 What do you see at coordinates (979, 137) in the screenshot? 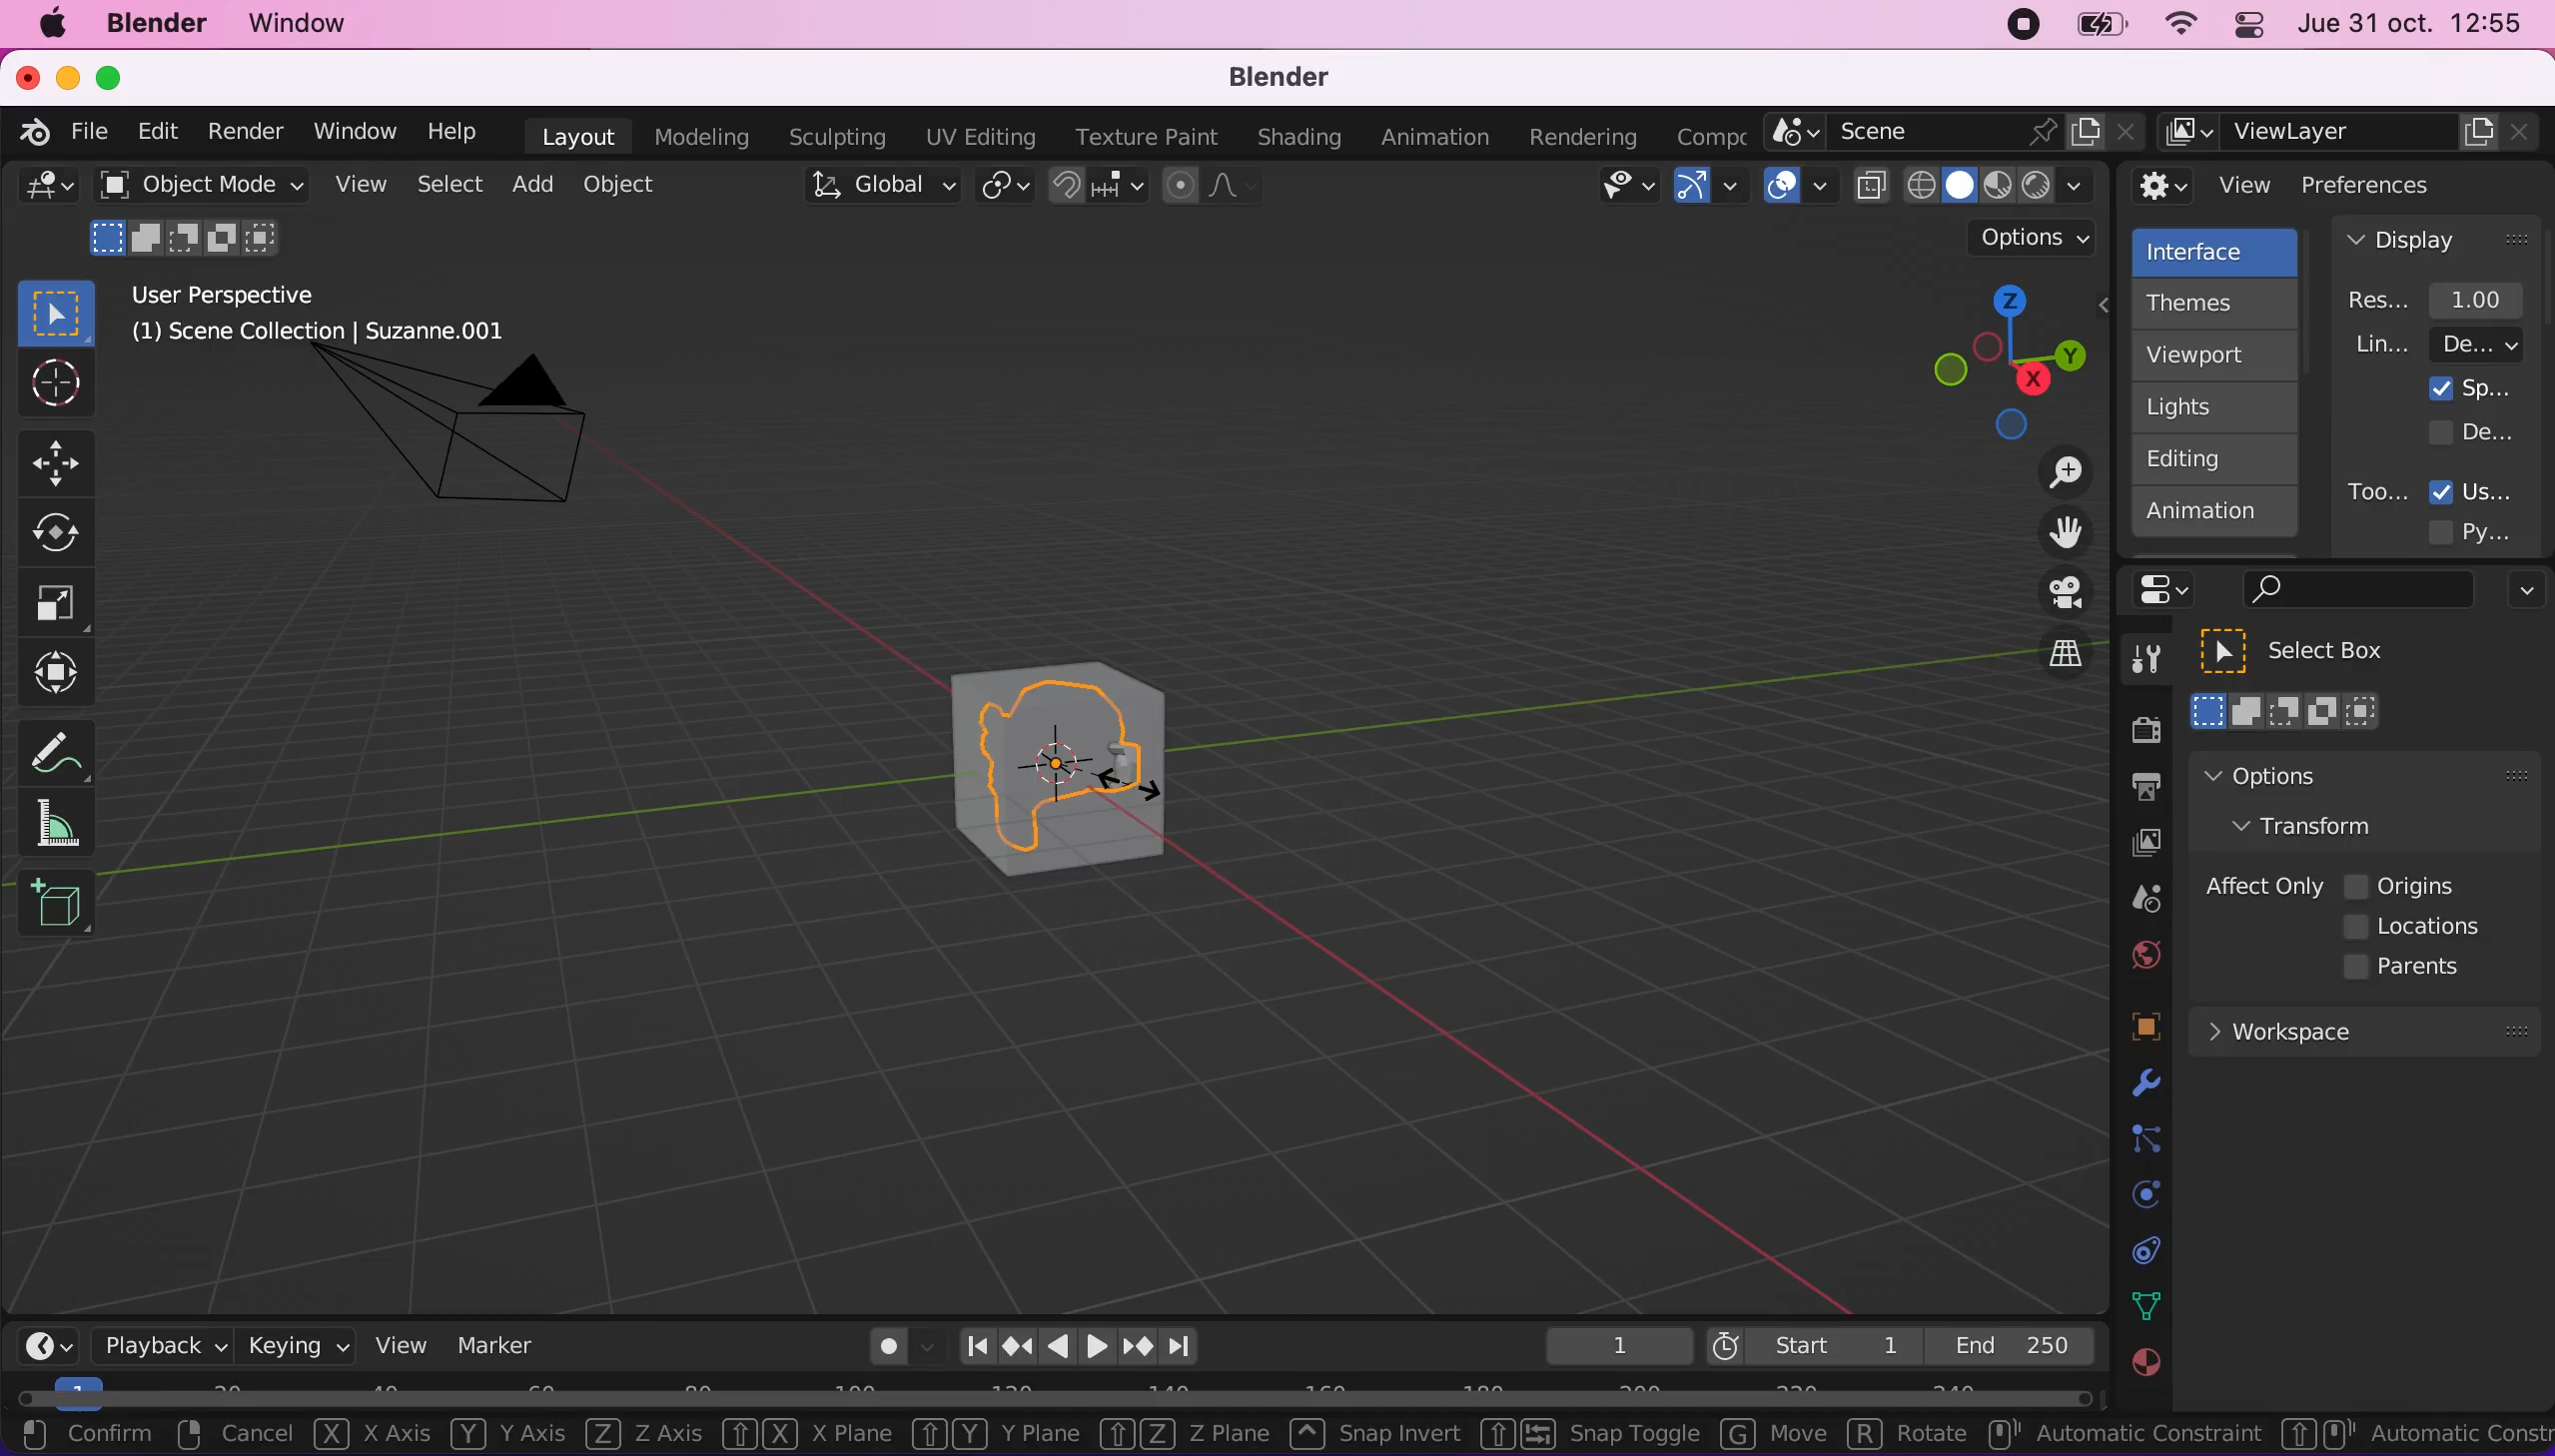
I see `uv editing` at bounding box center [979, 137].